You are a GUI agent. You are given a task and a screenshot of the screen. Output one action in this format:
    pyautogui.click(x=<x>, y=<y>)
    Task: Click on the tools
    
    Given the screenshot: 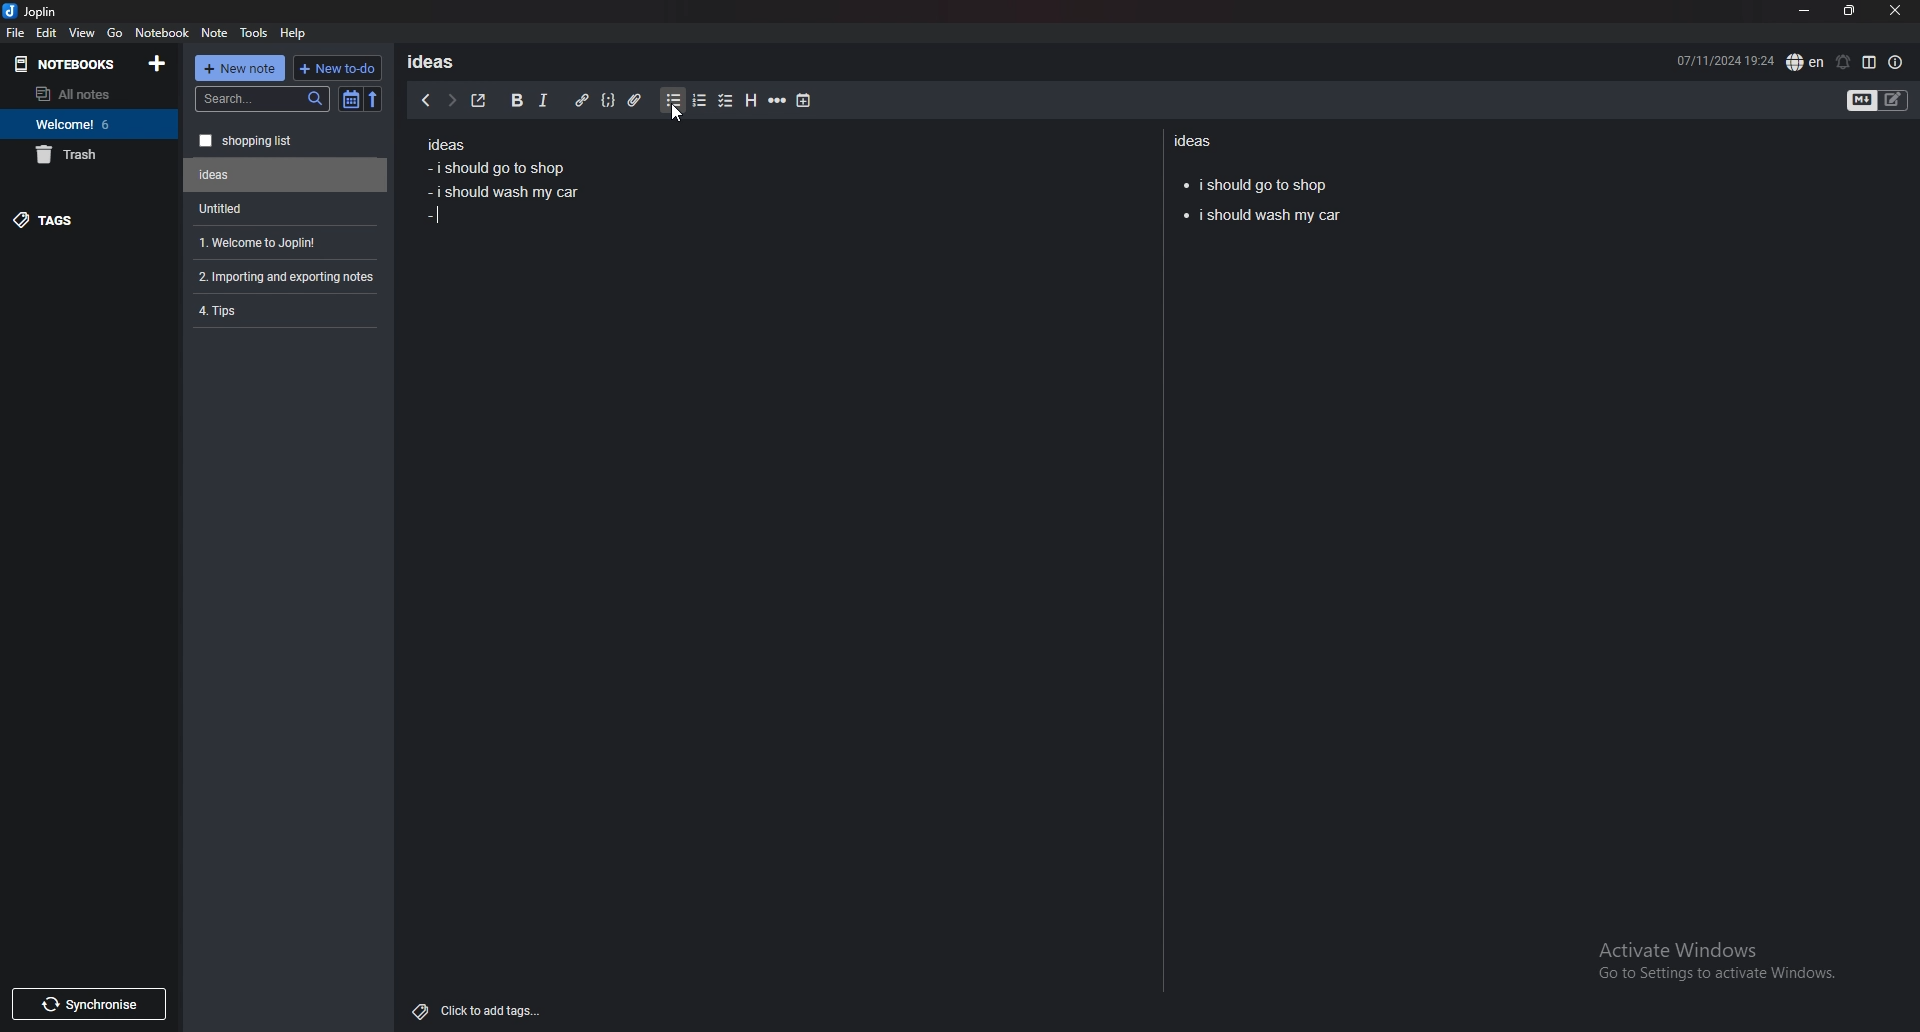 What is the action you would take?
    pyautogui.click(x=255, y=33)
    